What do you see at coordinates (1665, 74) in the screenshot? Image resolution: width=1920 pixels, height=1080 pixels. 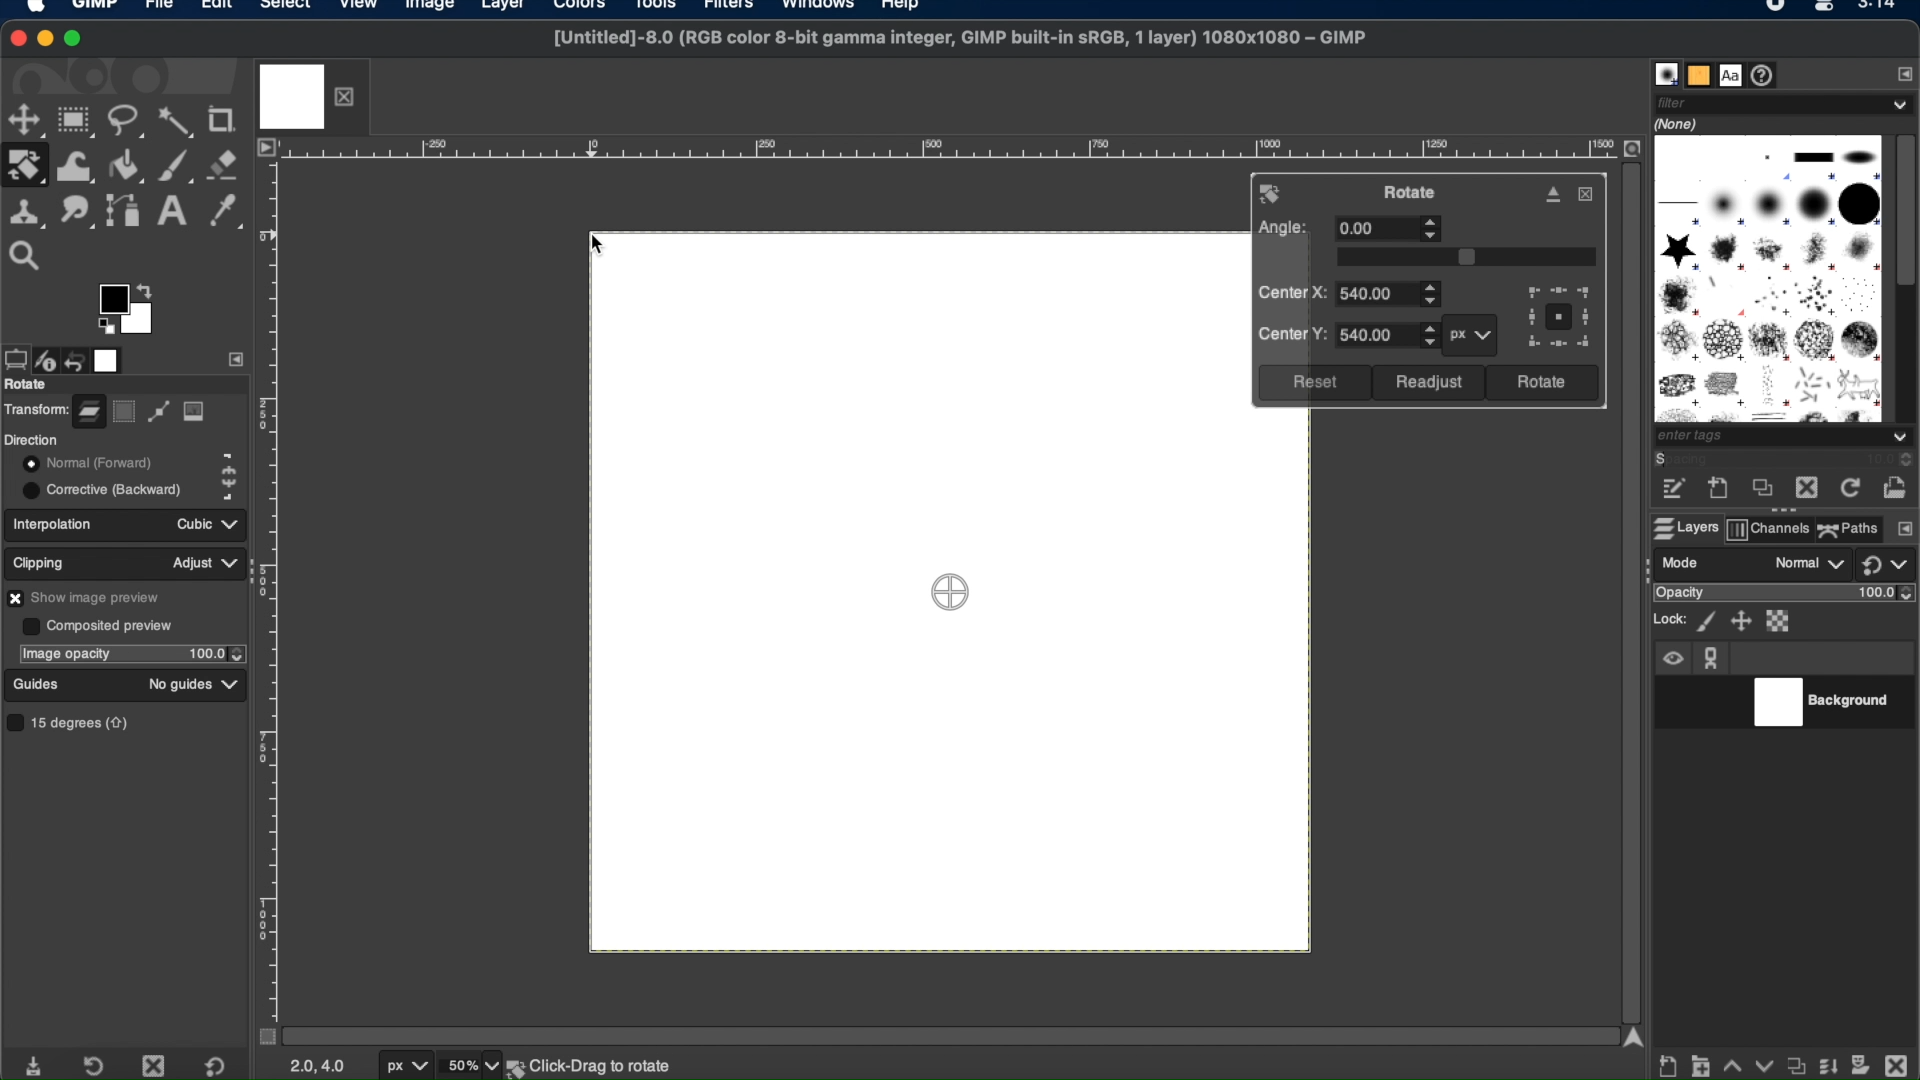 I see `brushes` at bounding box center [1665, 74].